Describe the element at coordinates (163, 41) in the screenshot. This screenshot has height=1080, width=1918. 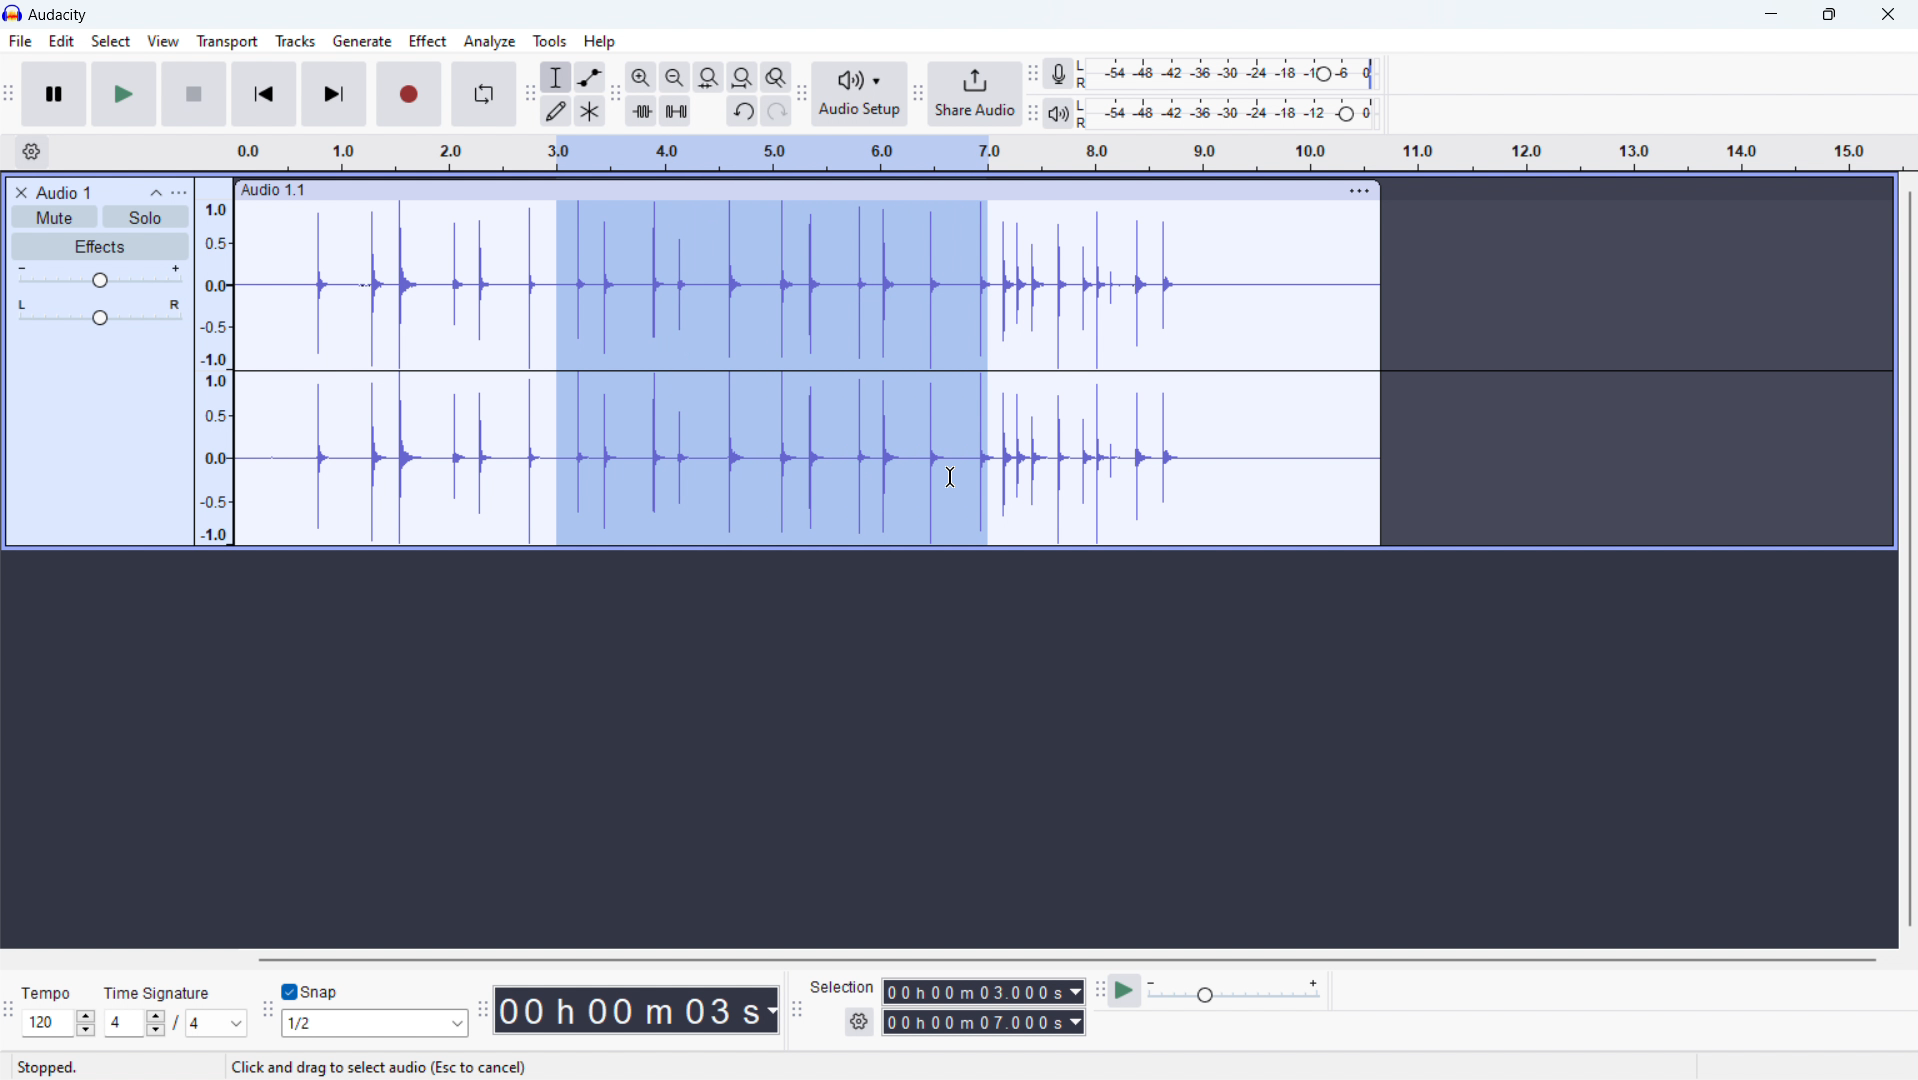
I see `view` at that location.